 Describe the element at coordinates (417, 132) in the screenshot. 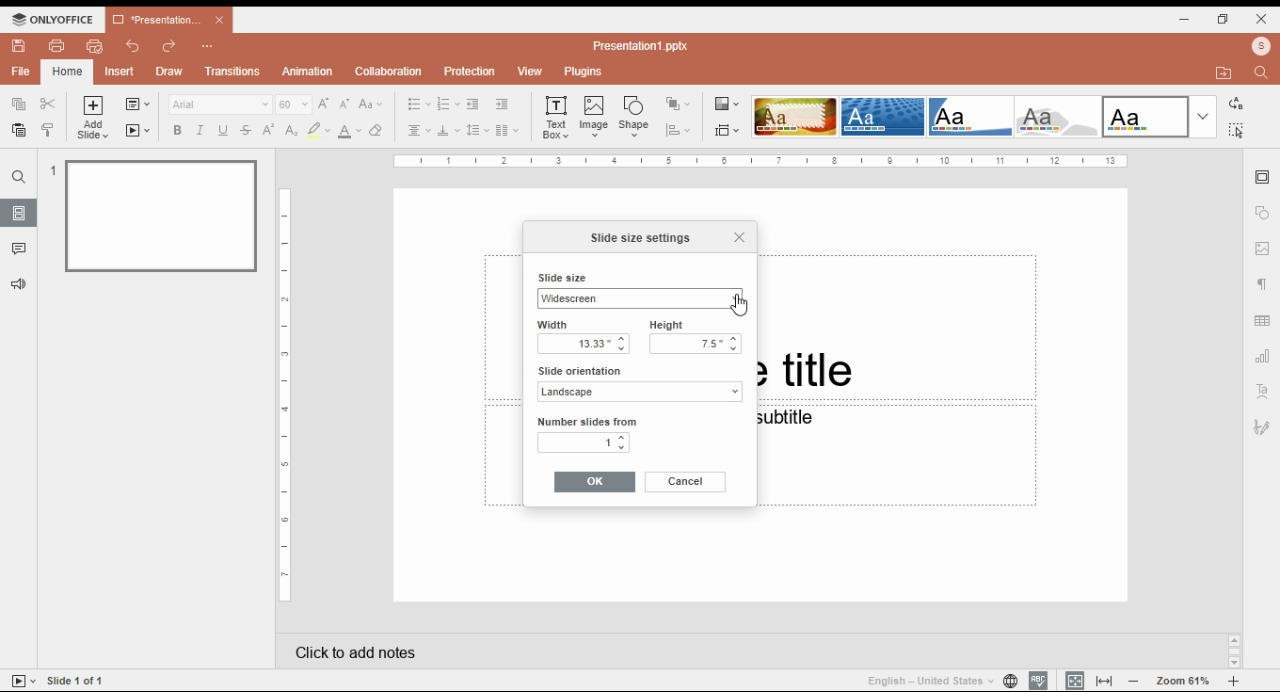

I see `horizontal alignment` at that location.